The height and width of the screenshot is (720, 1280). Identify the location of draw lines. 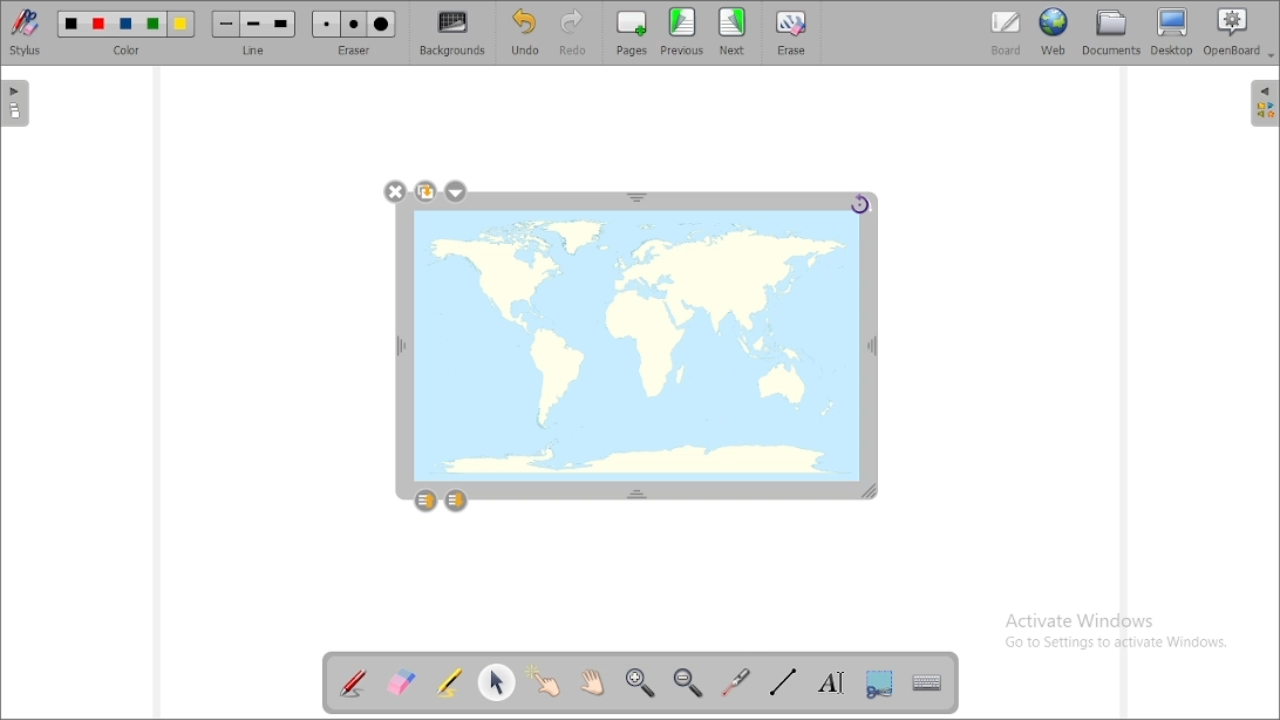
(782, 683).